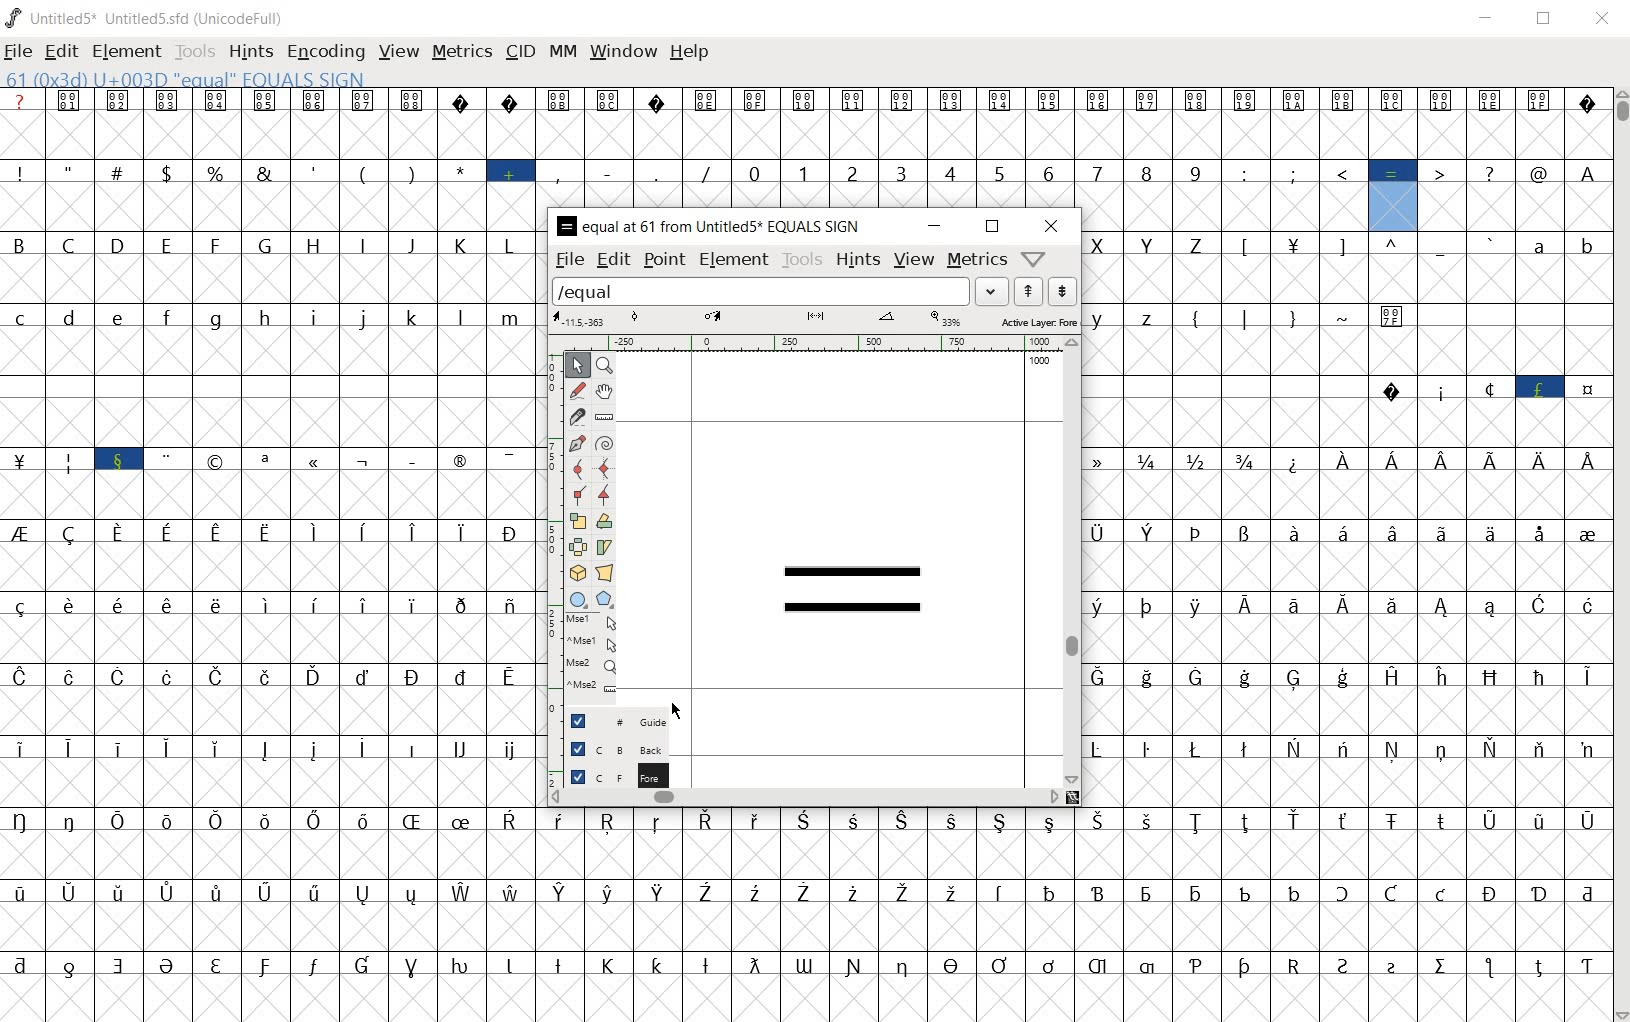 The width and height of the screenshot is (1630, 1022). I want to click on hints, so click(857, 261).